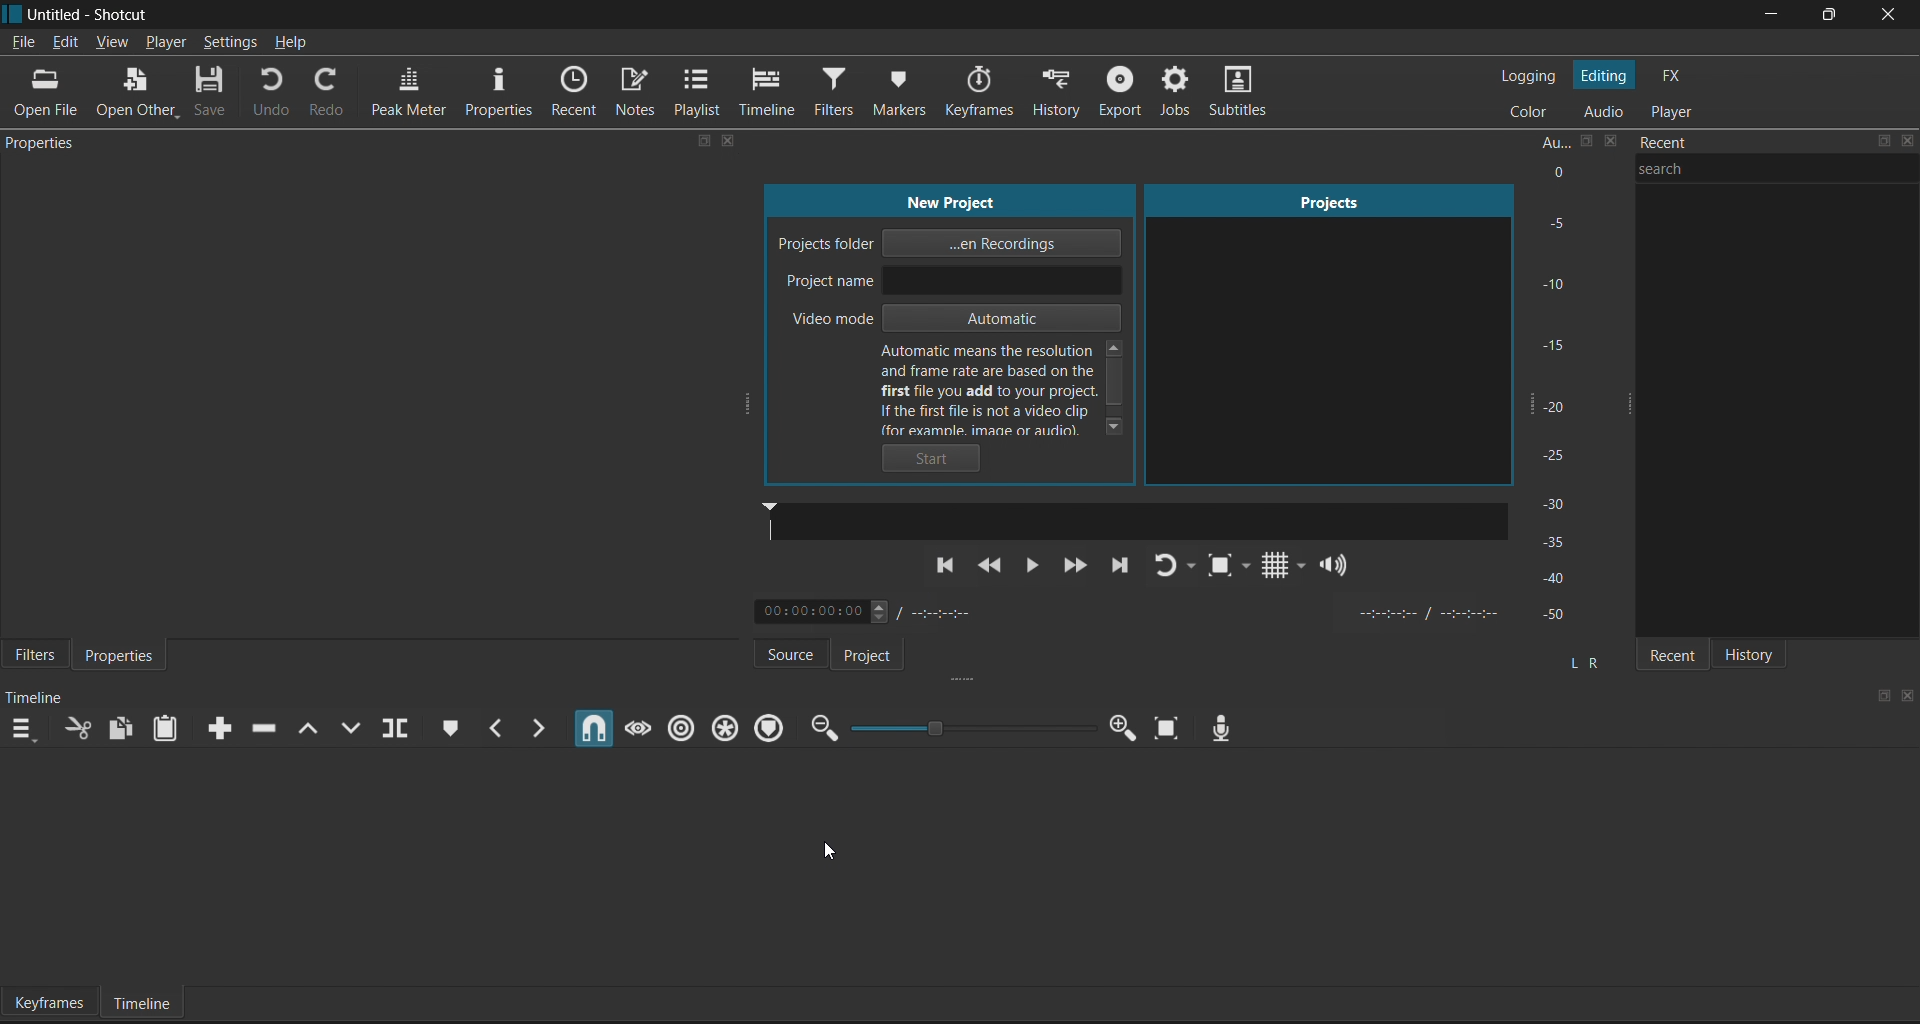 The image size is (1920, 1024). I want to click on Volume Control, so click(1337, 566).